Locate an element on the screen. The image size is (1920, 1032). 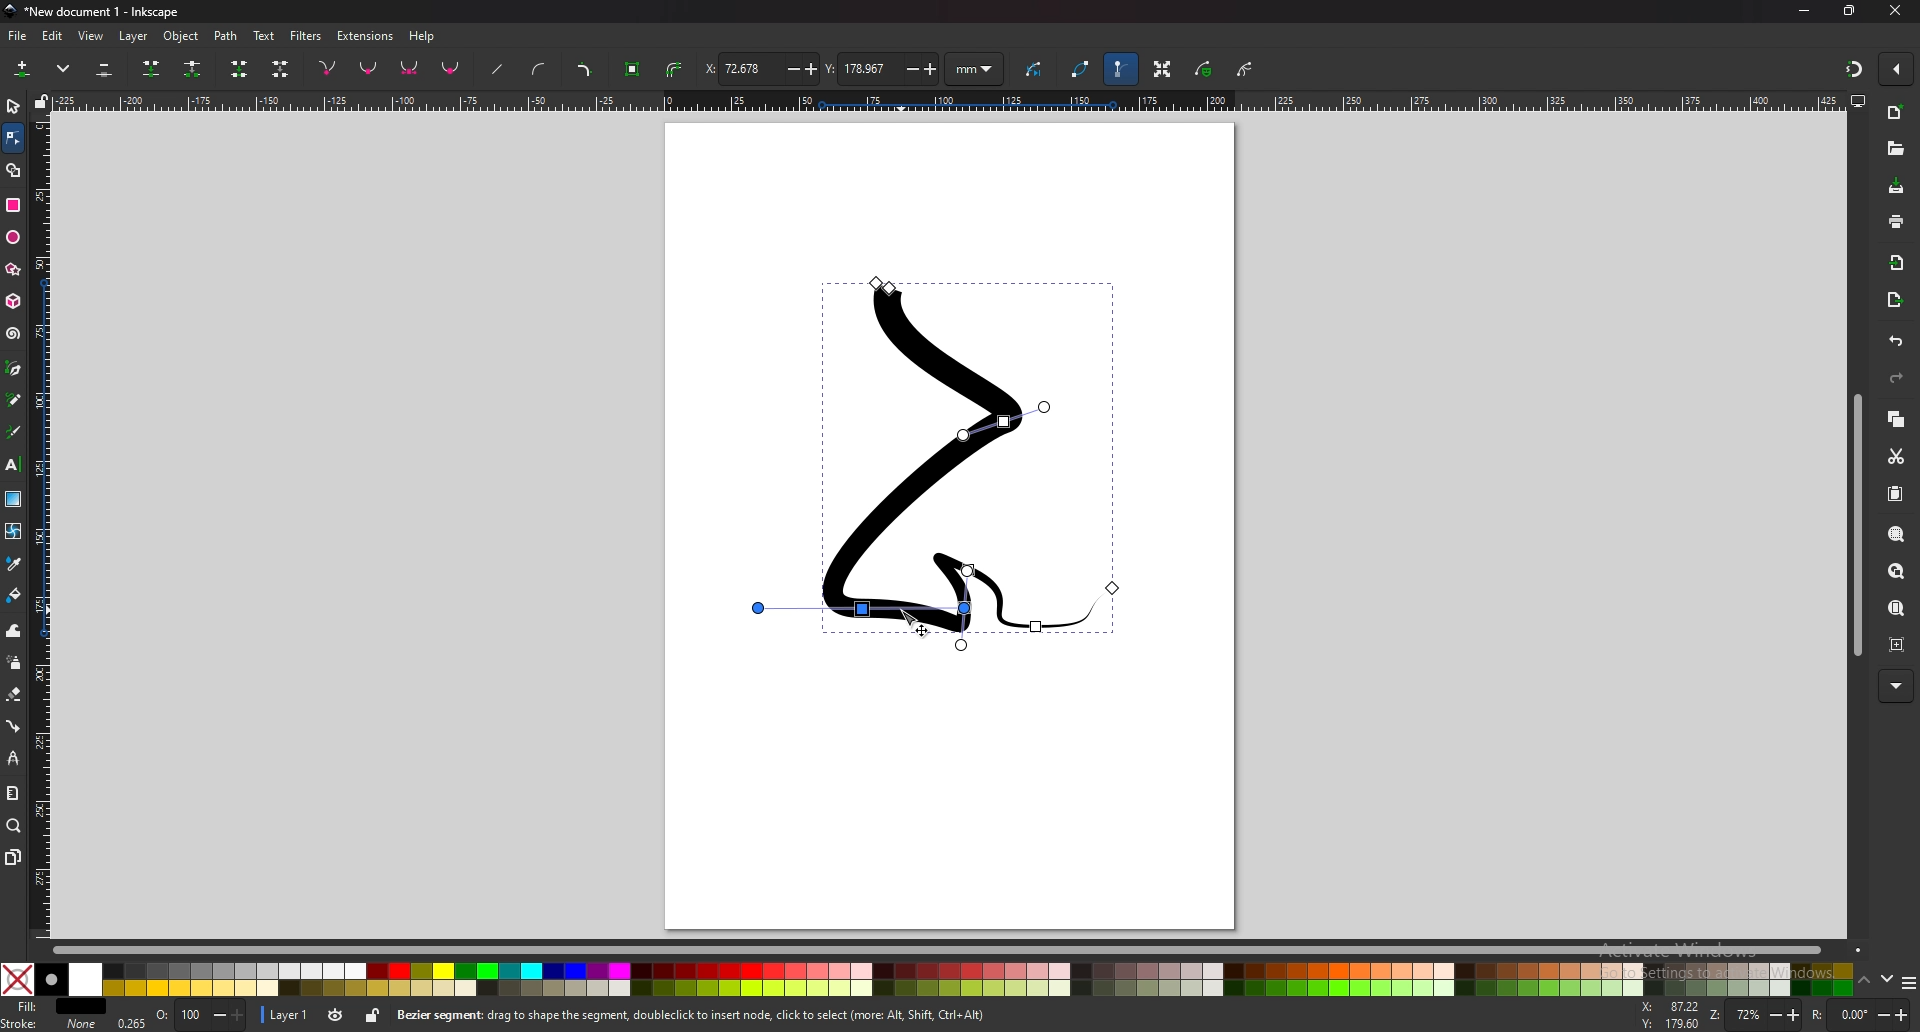
selector is located at coordinates (13, 107).